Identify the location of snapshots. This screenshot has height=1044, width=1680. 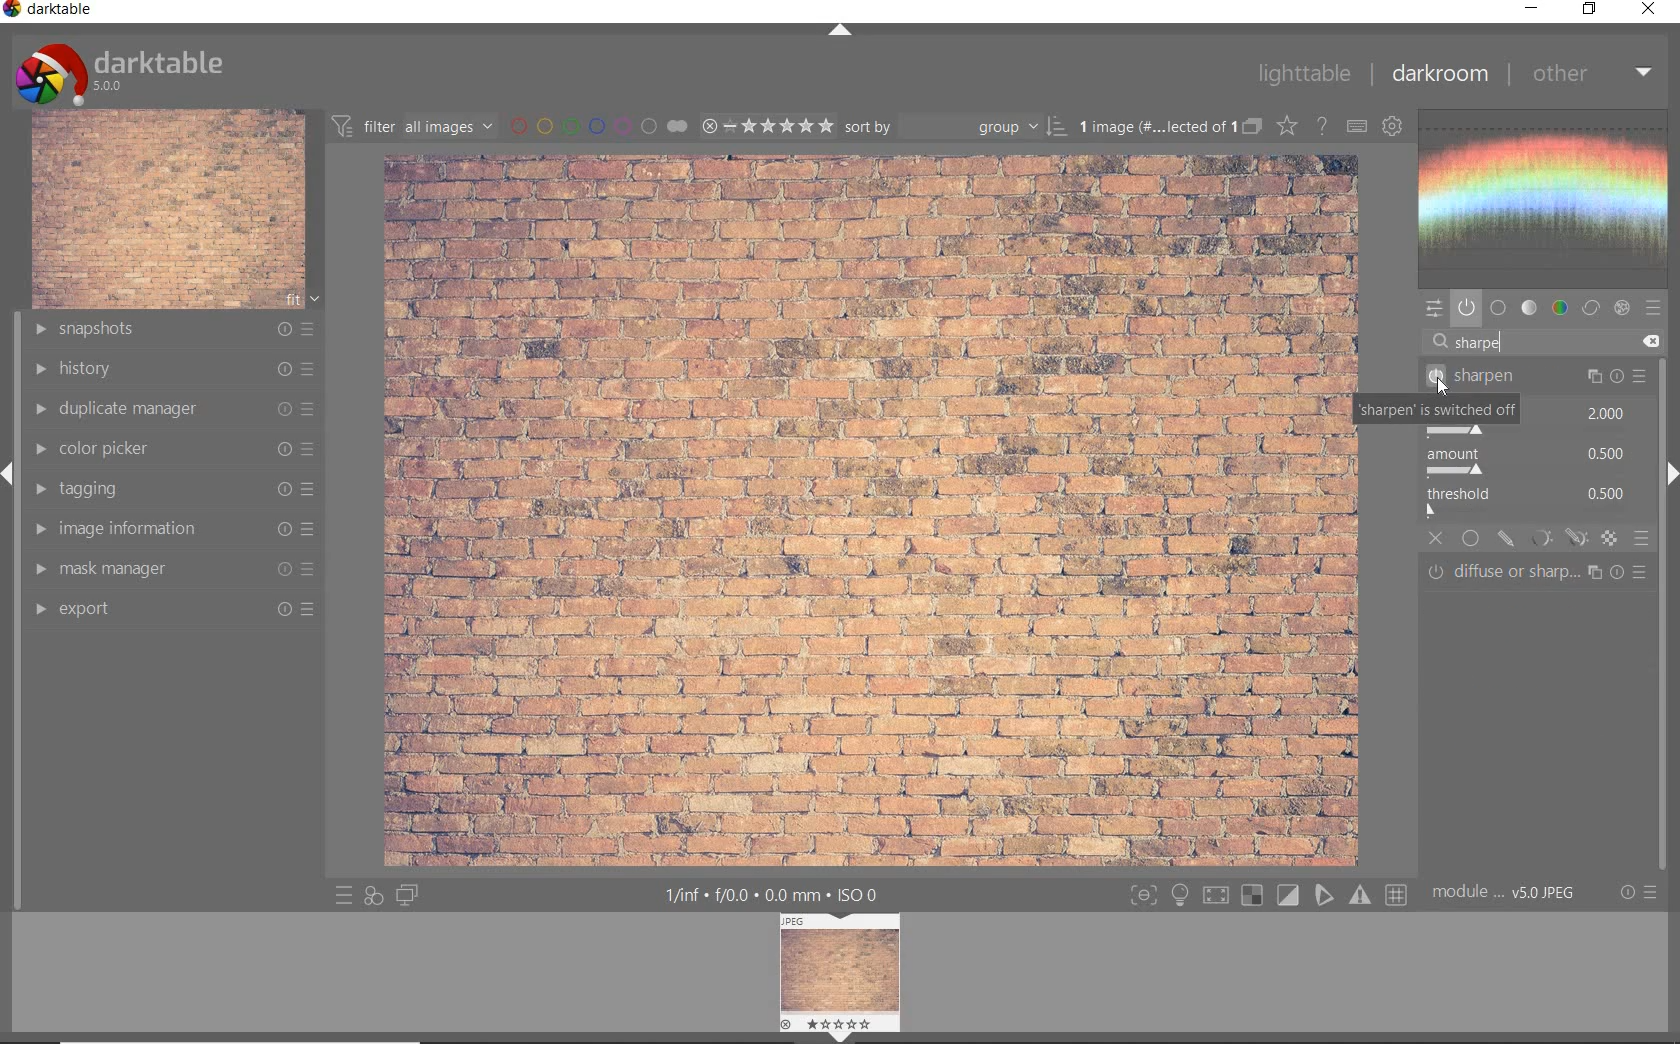
(175, 330).